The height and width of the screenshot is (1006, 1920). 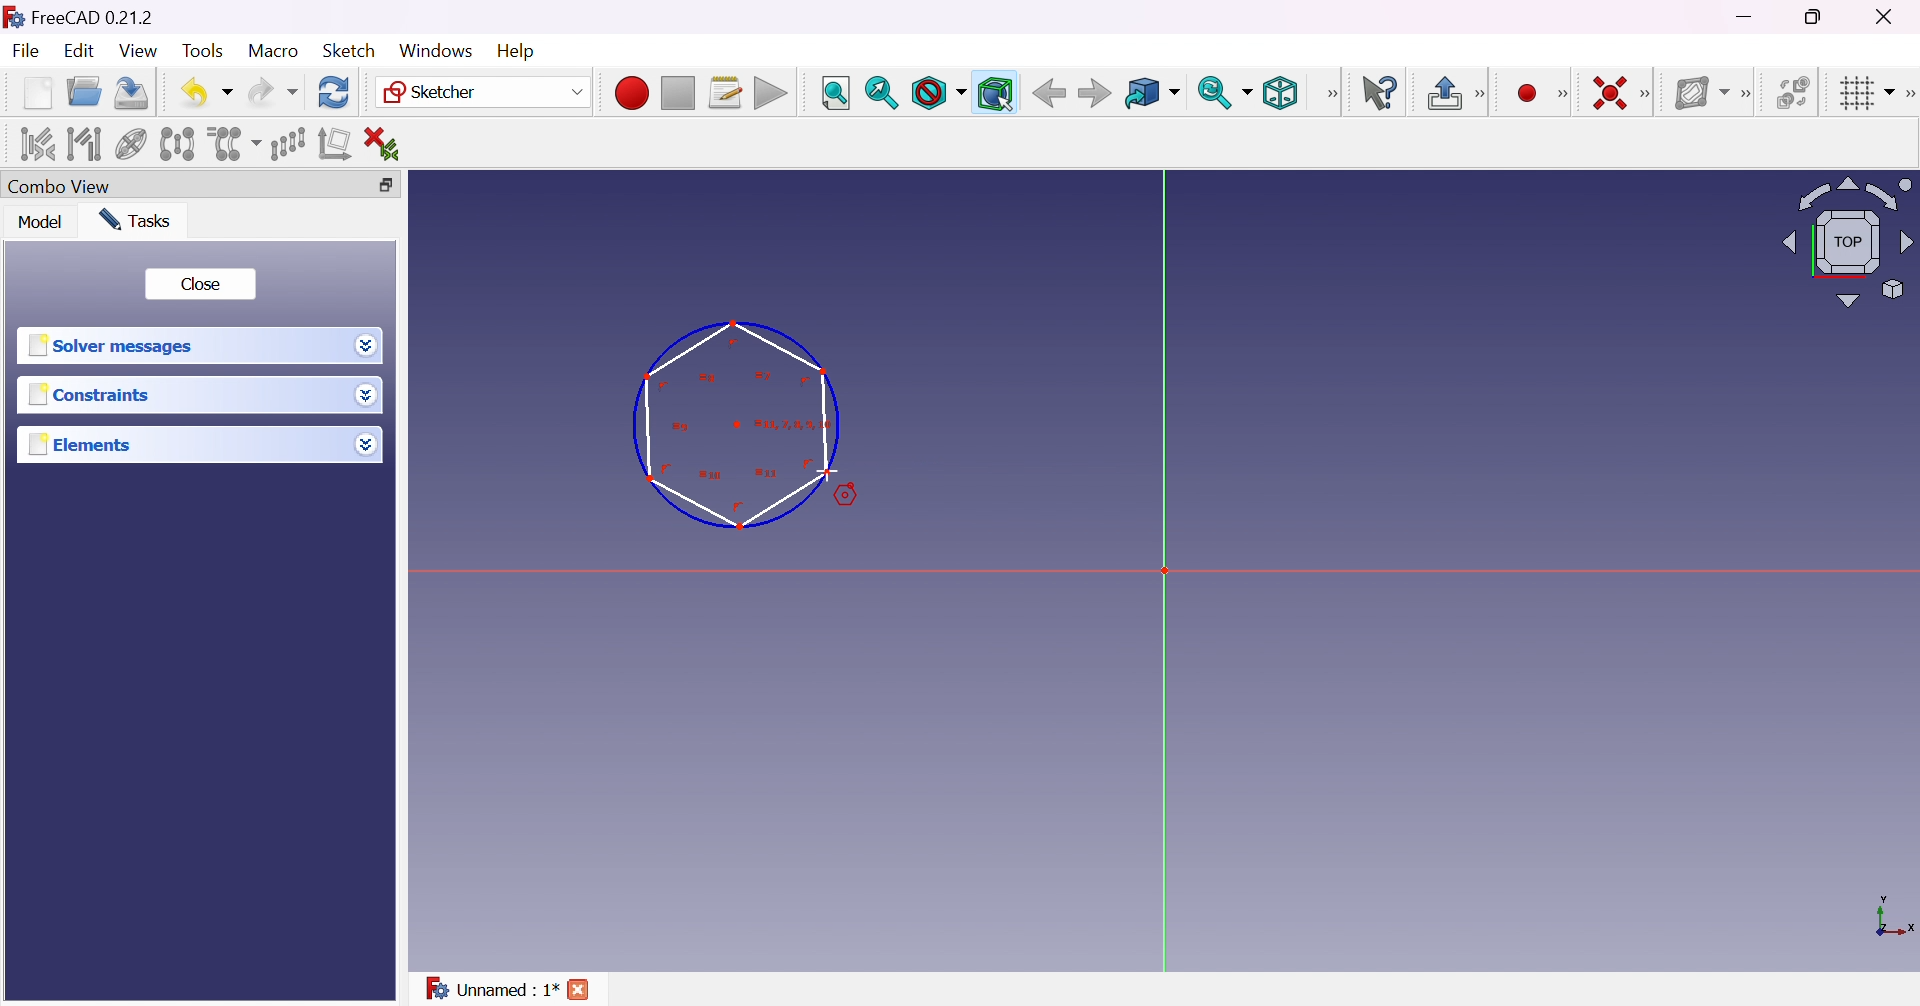 What do you see at coordinates (740, 428) in the screenshot?
I see `Polygon` at bounding box center [740, 428].